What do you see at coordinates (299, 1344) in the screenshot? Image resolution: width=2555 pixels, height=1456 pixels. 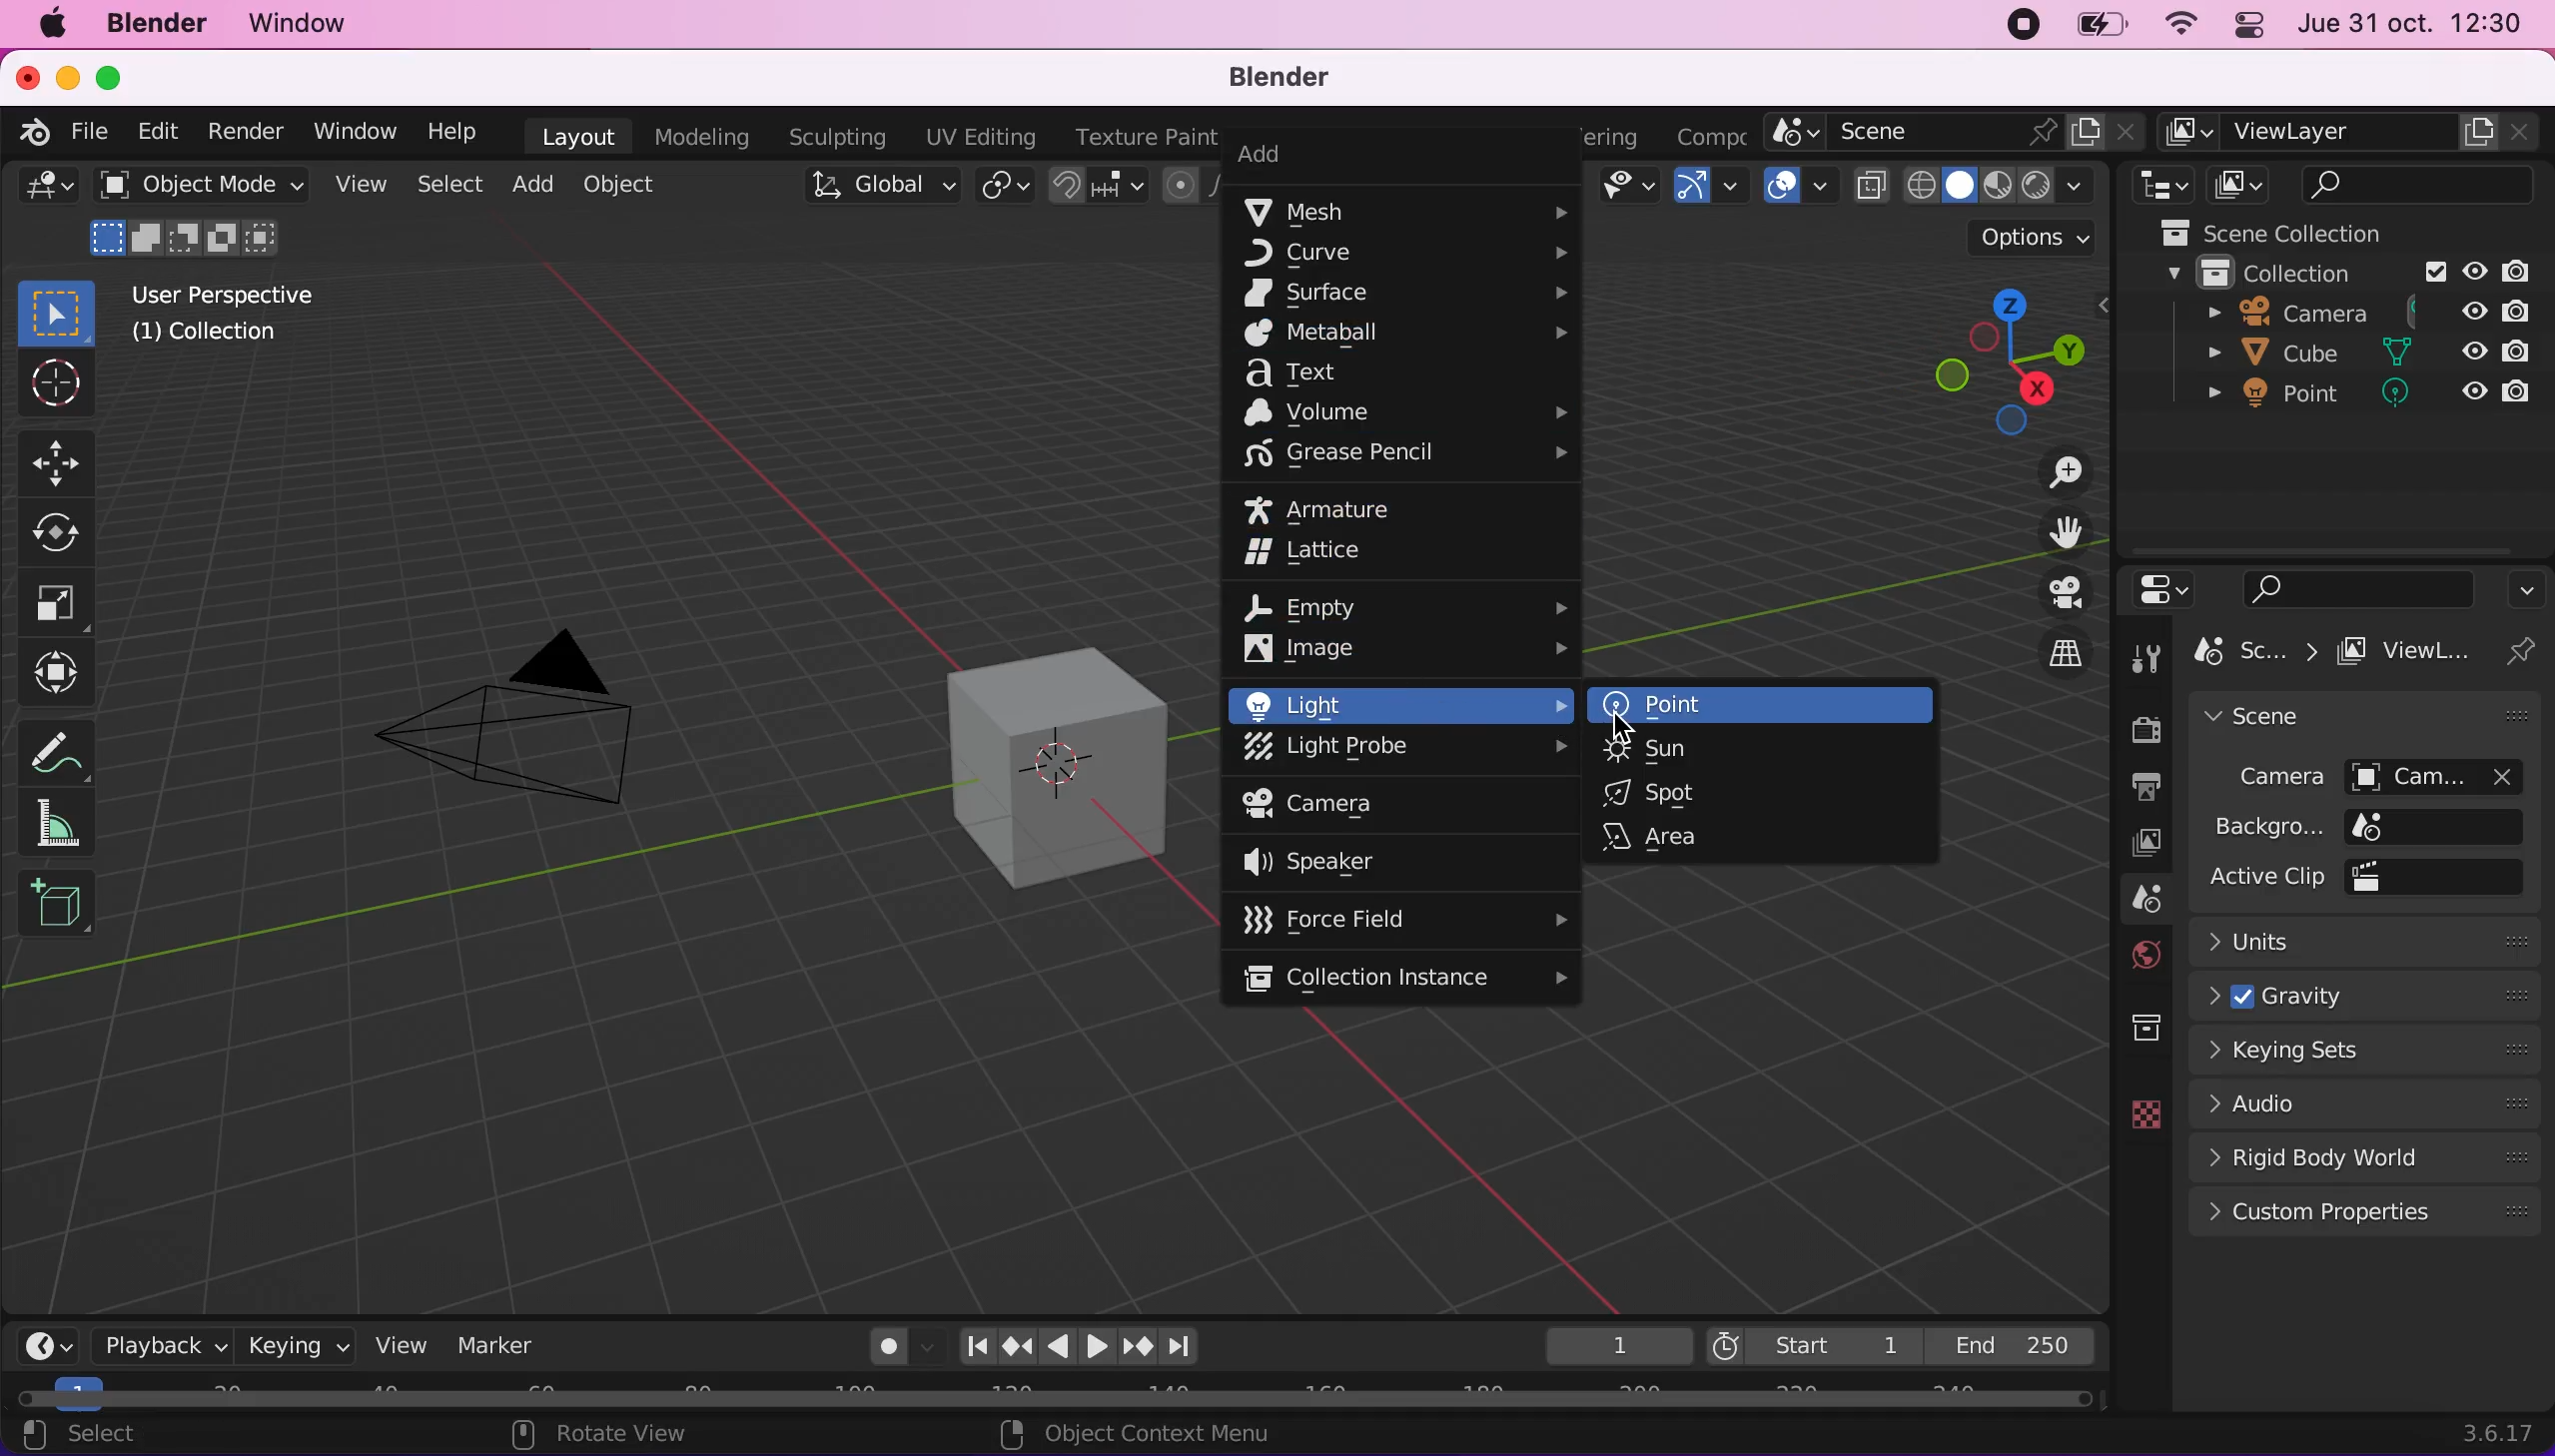 I see `keying` at bounding box center [299, 1344].